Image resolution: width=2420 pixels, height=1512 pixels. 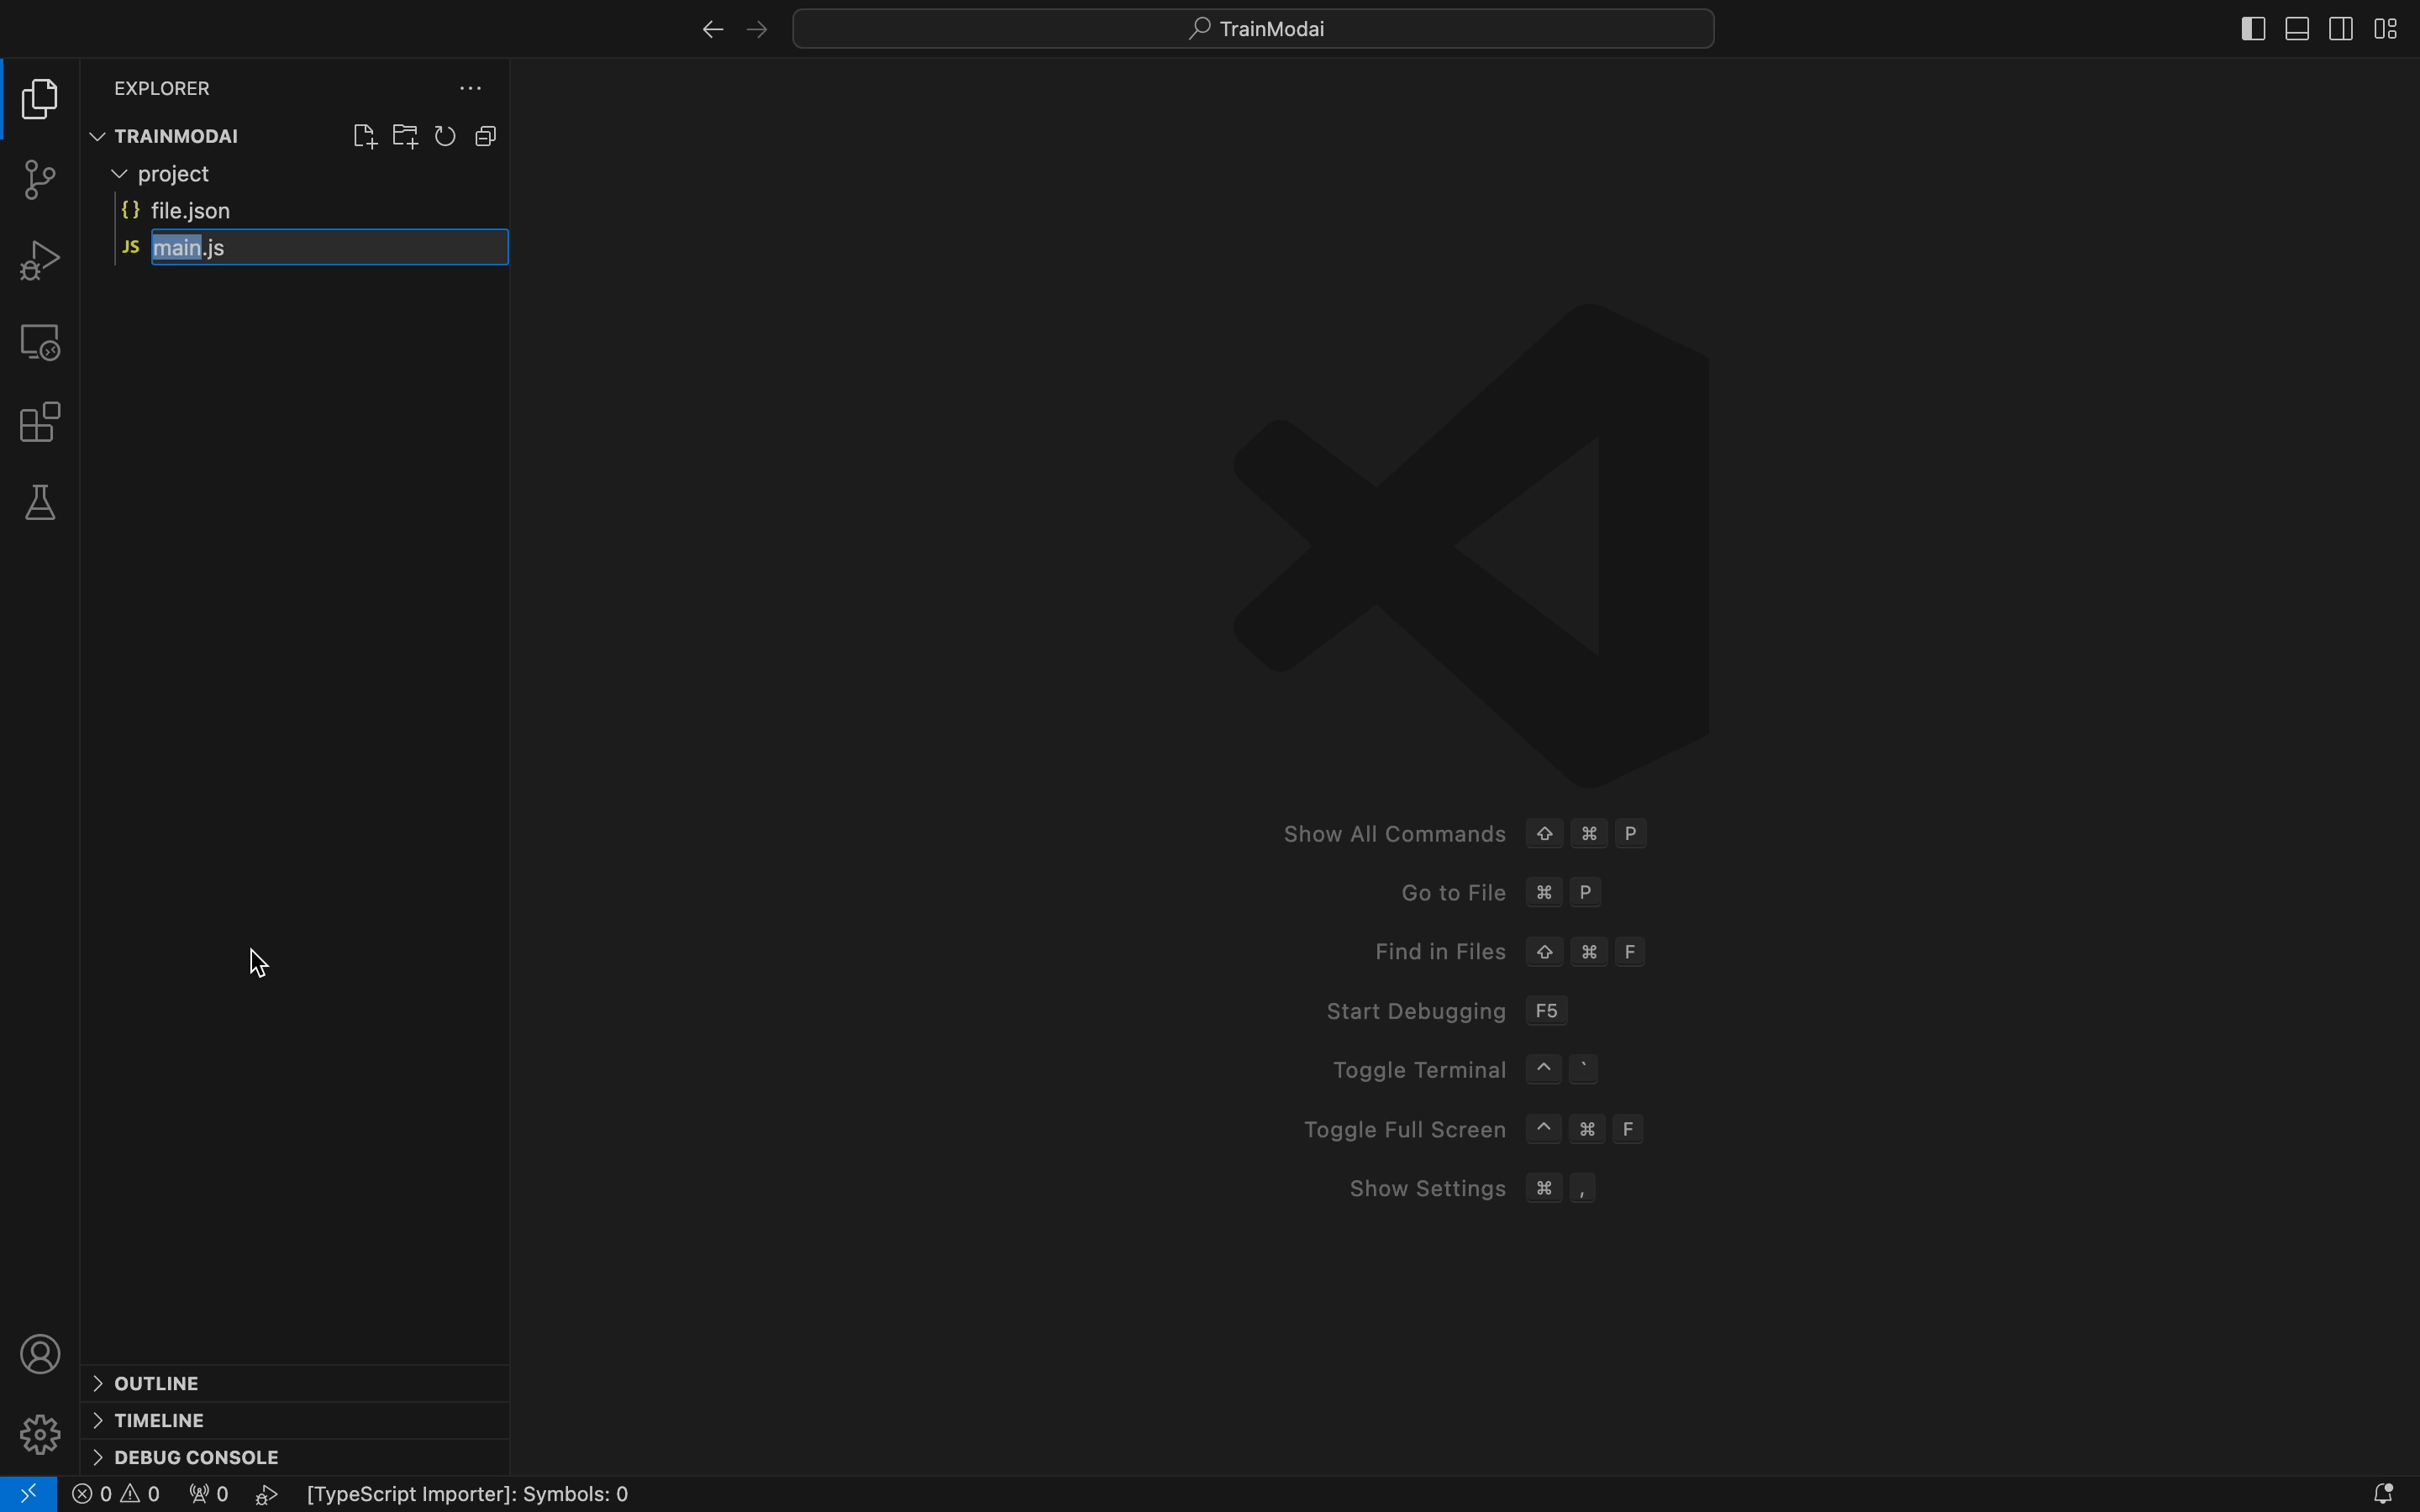 I want to click on create file, so click(x=362, y=138).